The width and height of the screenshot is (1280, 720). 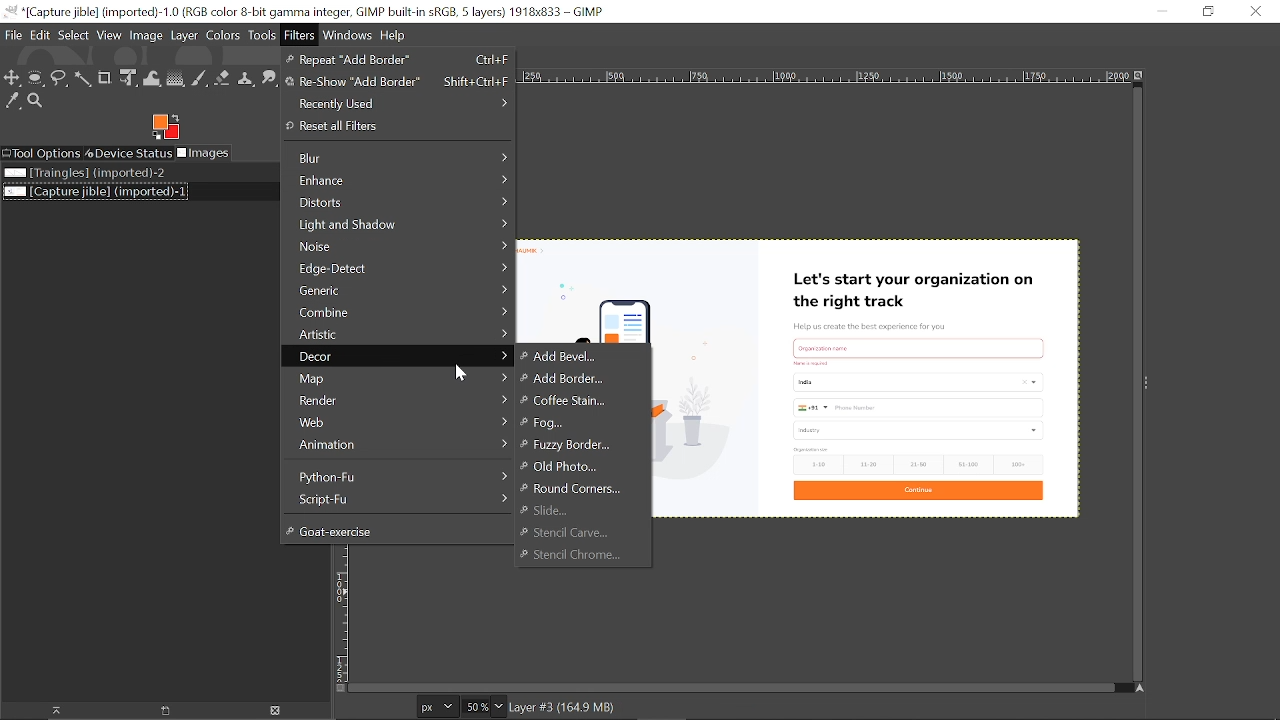 I want to click on Current zoom, so click(x=475, y=708).